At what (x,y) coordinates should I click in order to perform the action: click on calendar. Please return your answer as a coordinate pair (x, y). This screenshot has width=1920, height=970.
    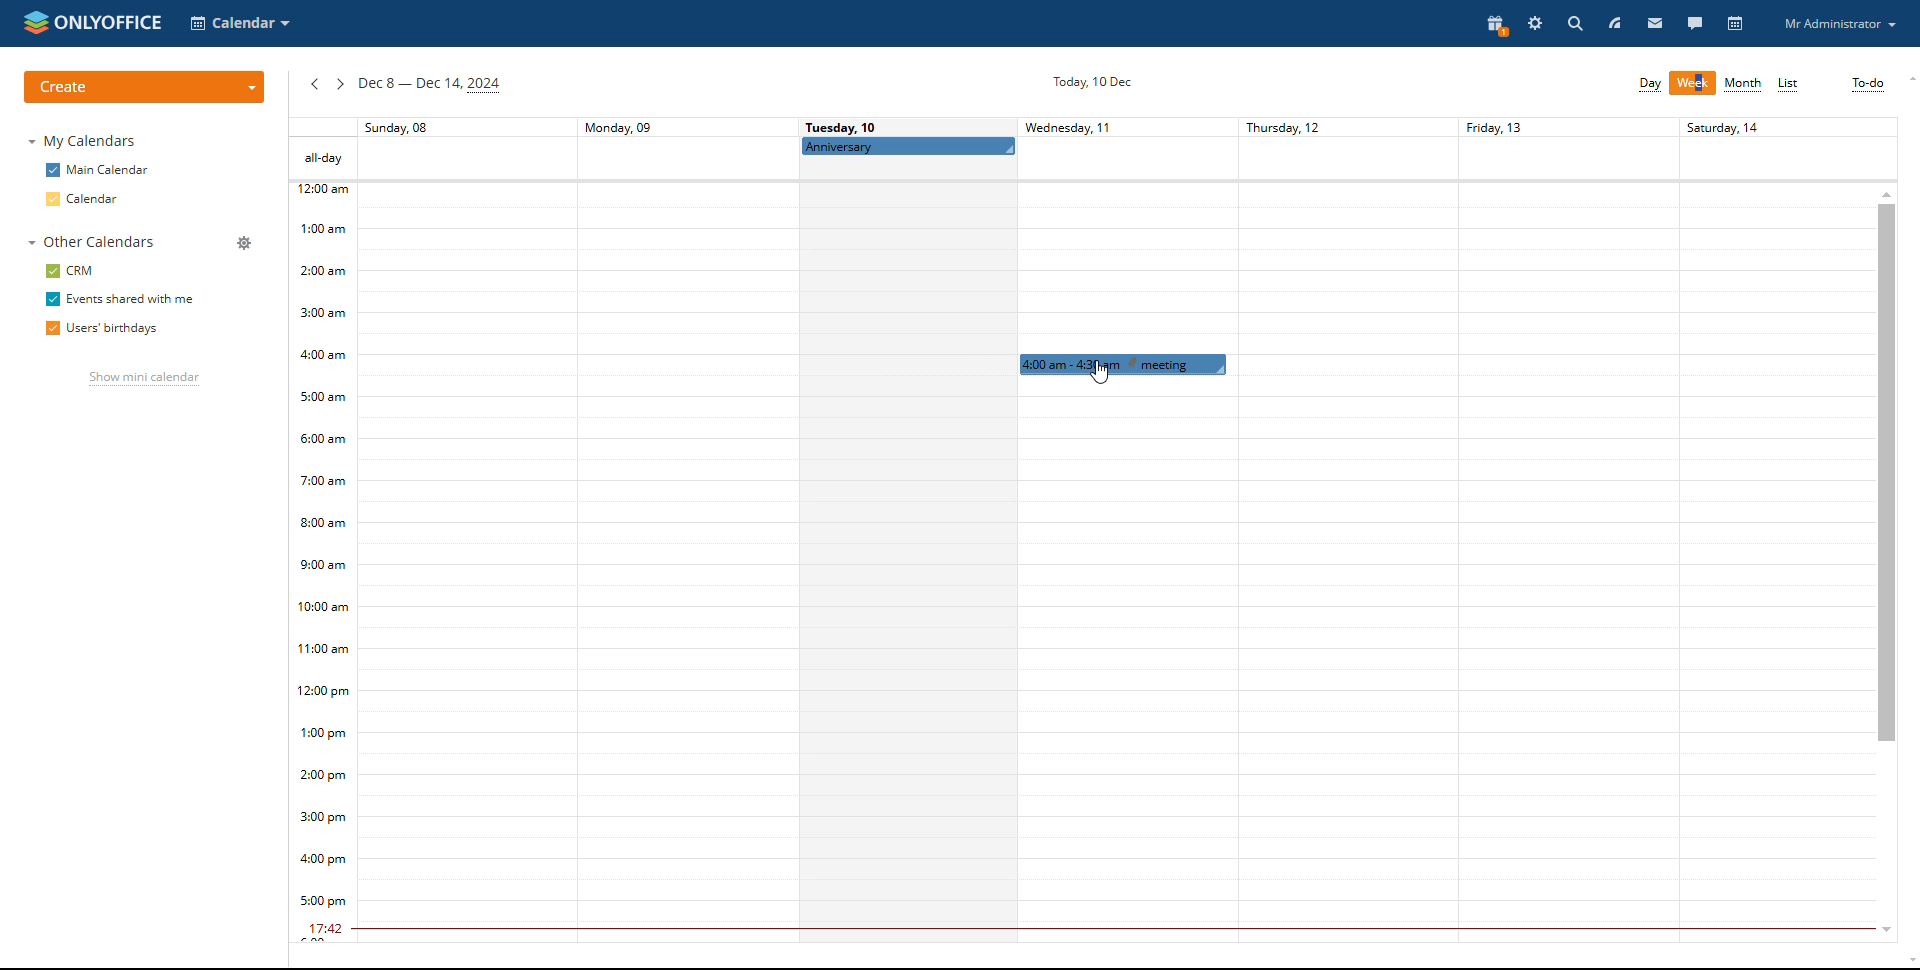
    Looking at the image, I should click on (85, 198).